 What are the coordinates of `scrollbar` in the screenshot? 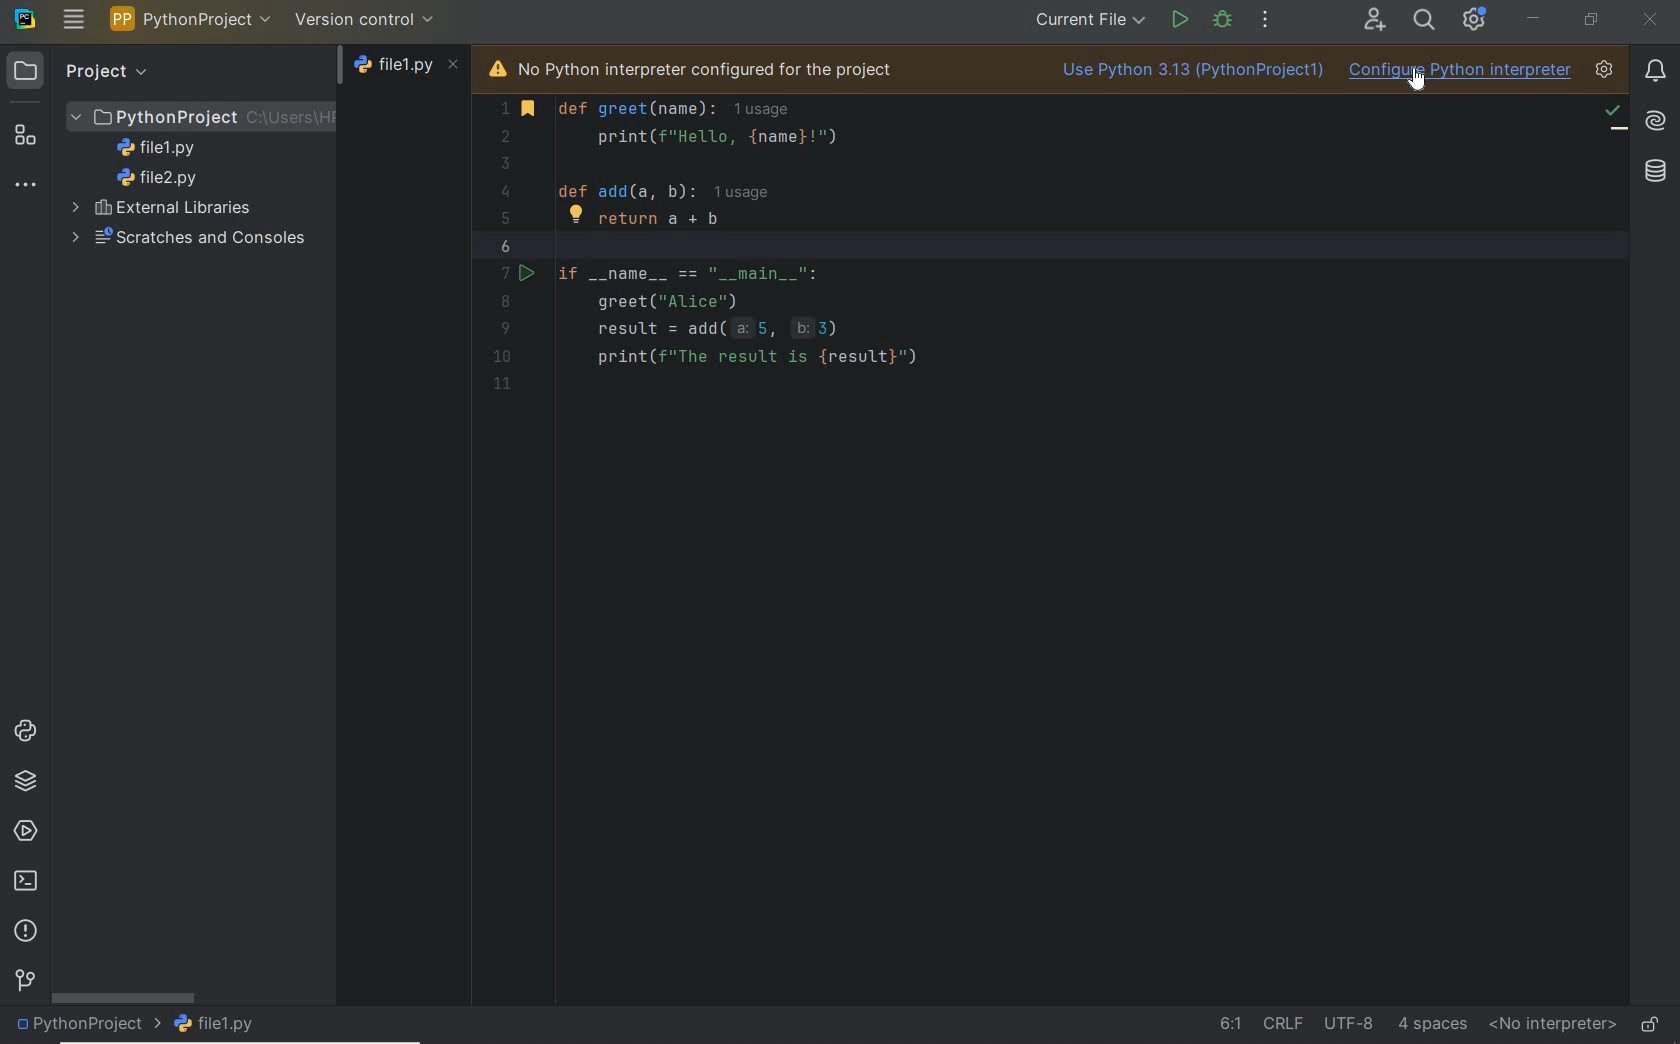 It's located at (123, 997).